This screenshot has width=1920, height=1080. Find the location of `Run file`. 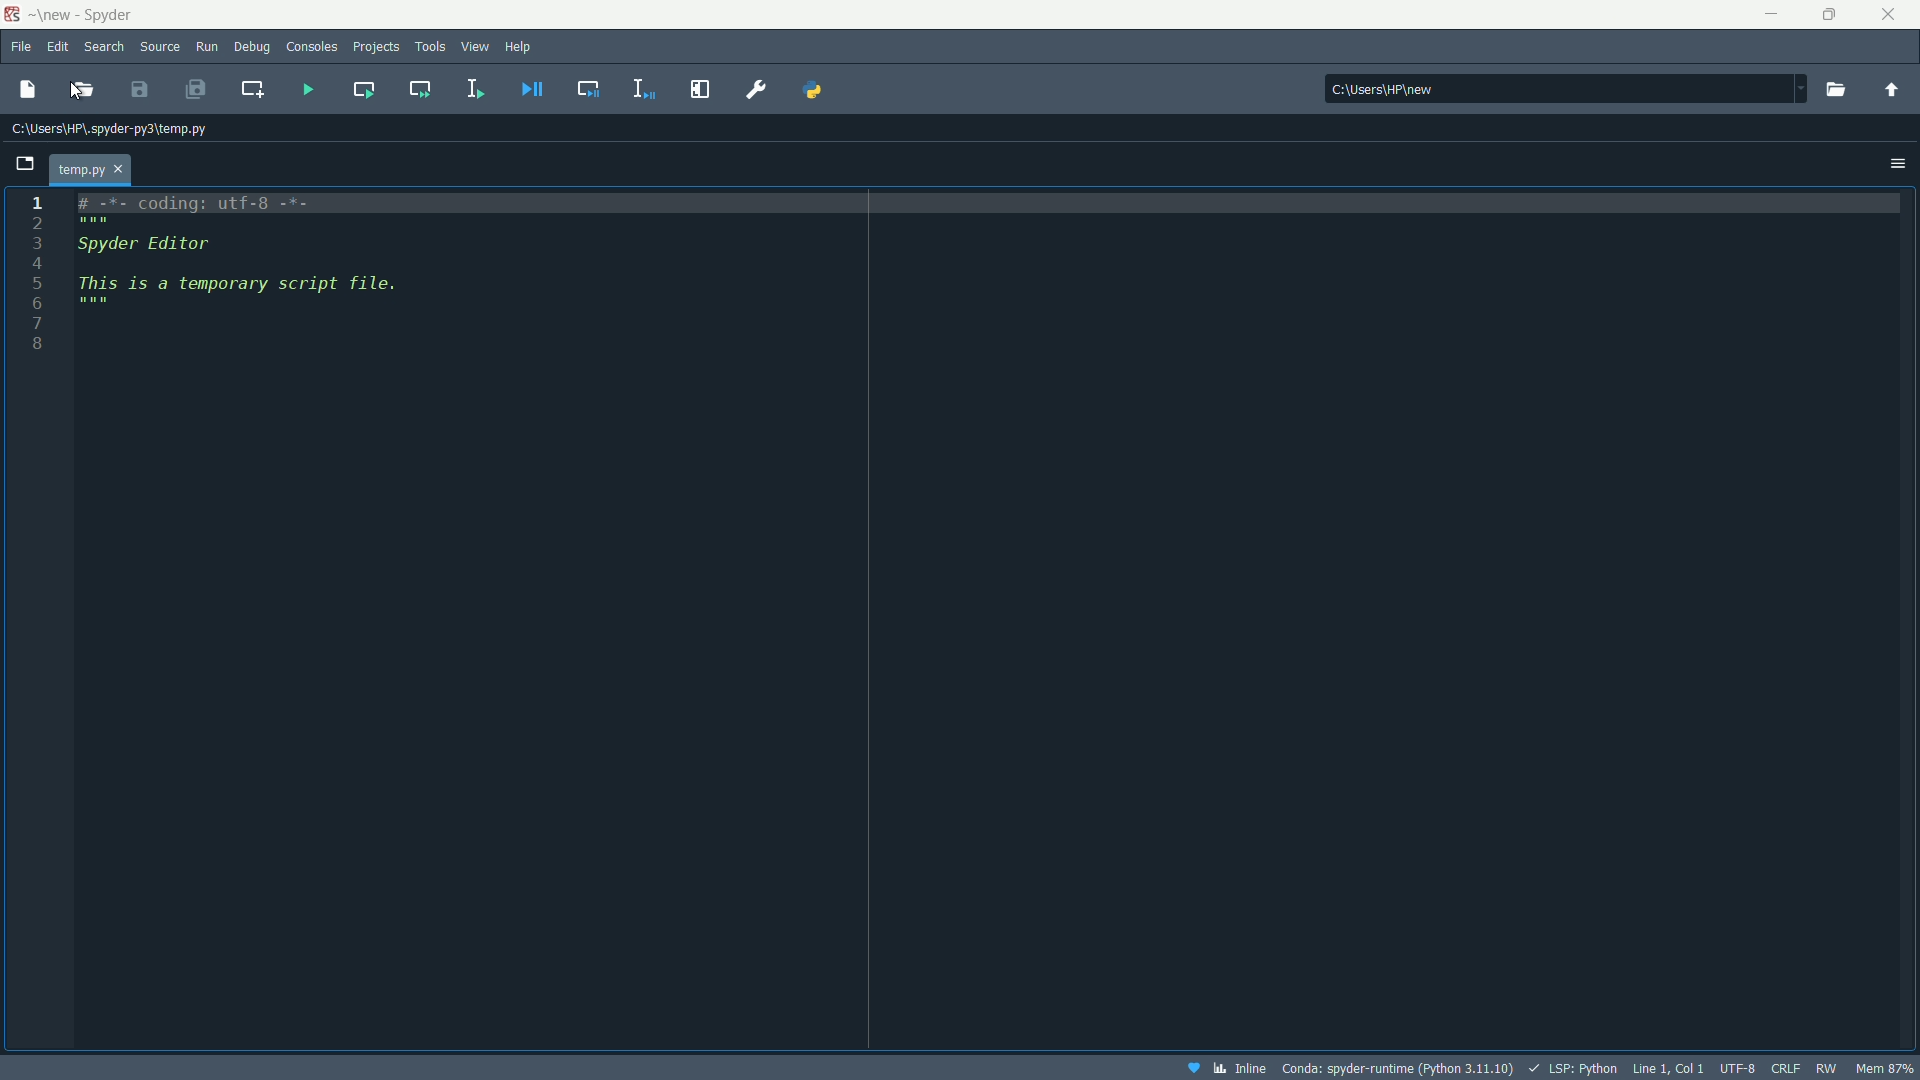

Run file is located at coordinates (309, 90).